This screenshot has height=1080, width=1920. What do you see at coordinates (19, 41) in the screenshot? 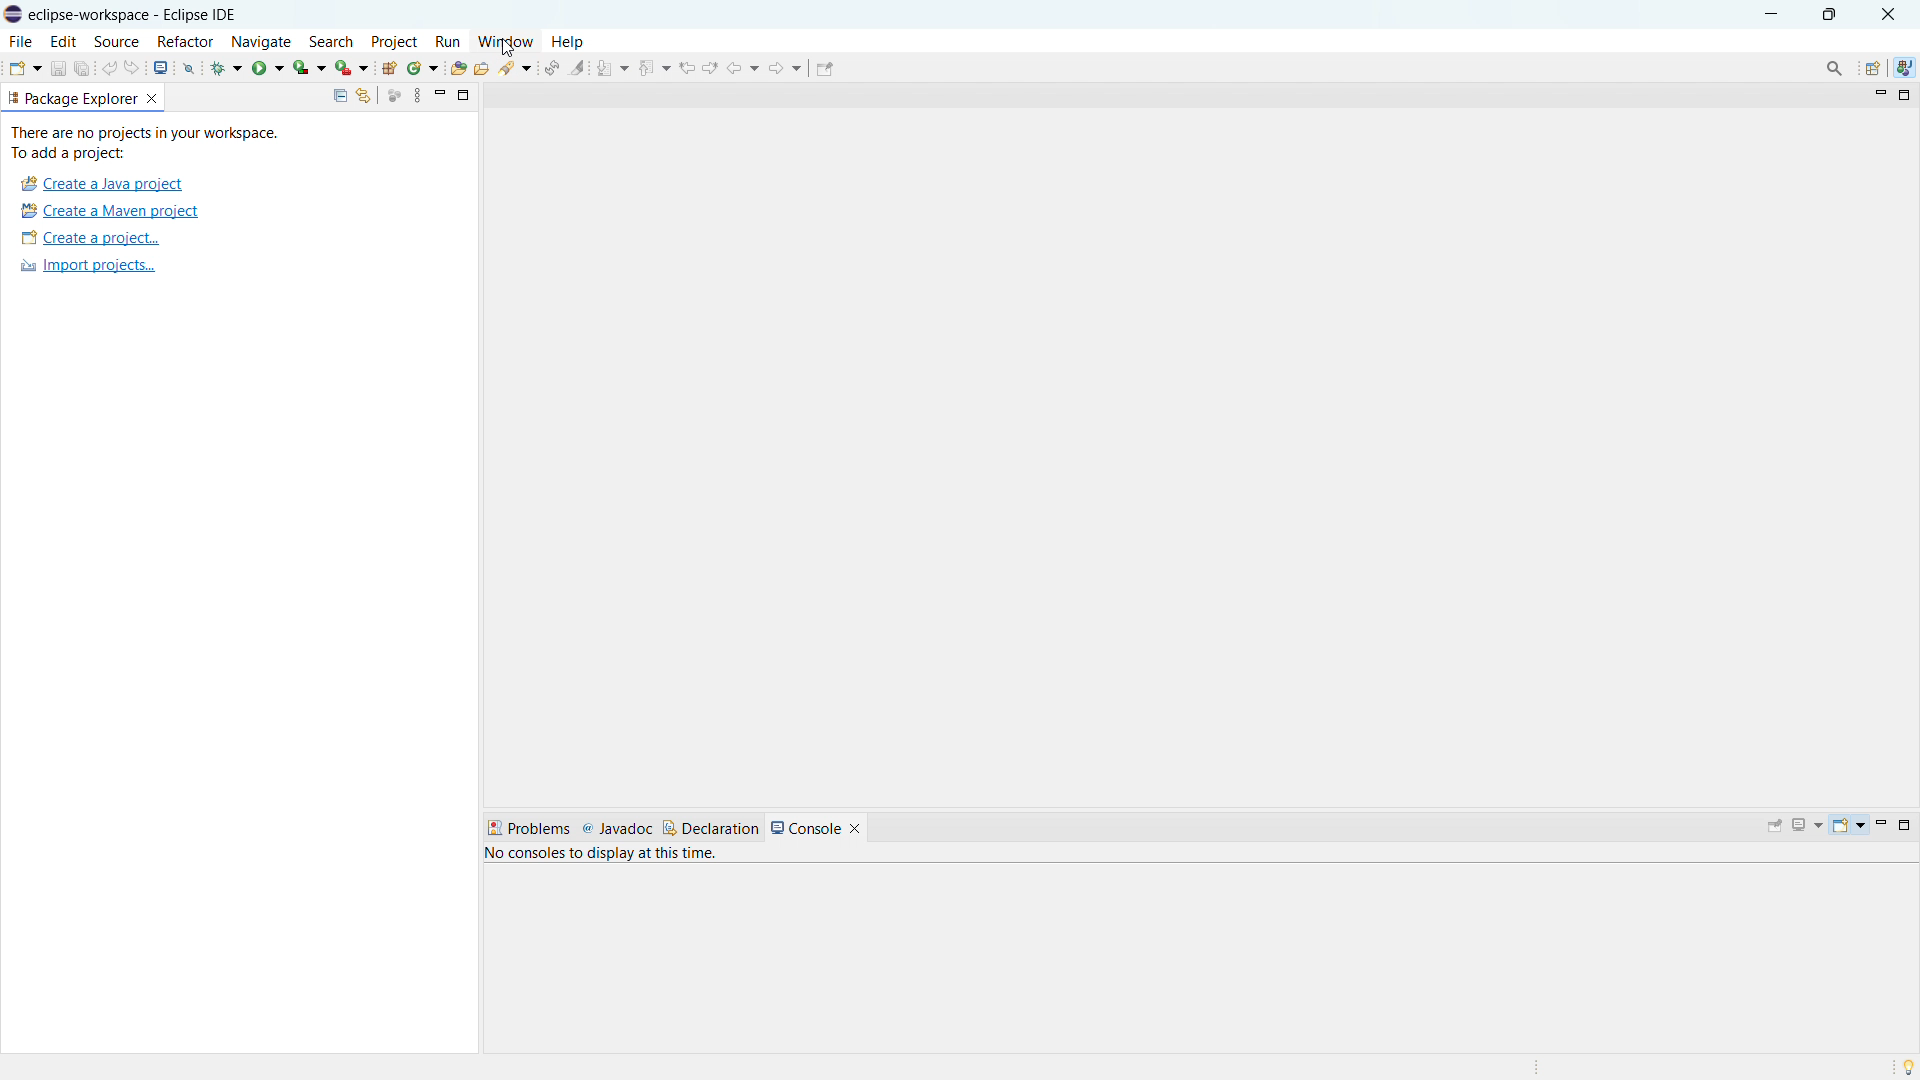
I see `file` at bounding box center [19, 41].